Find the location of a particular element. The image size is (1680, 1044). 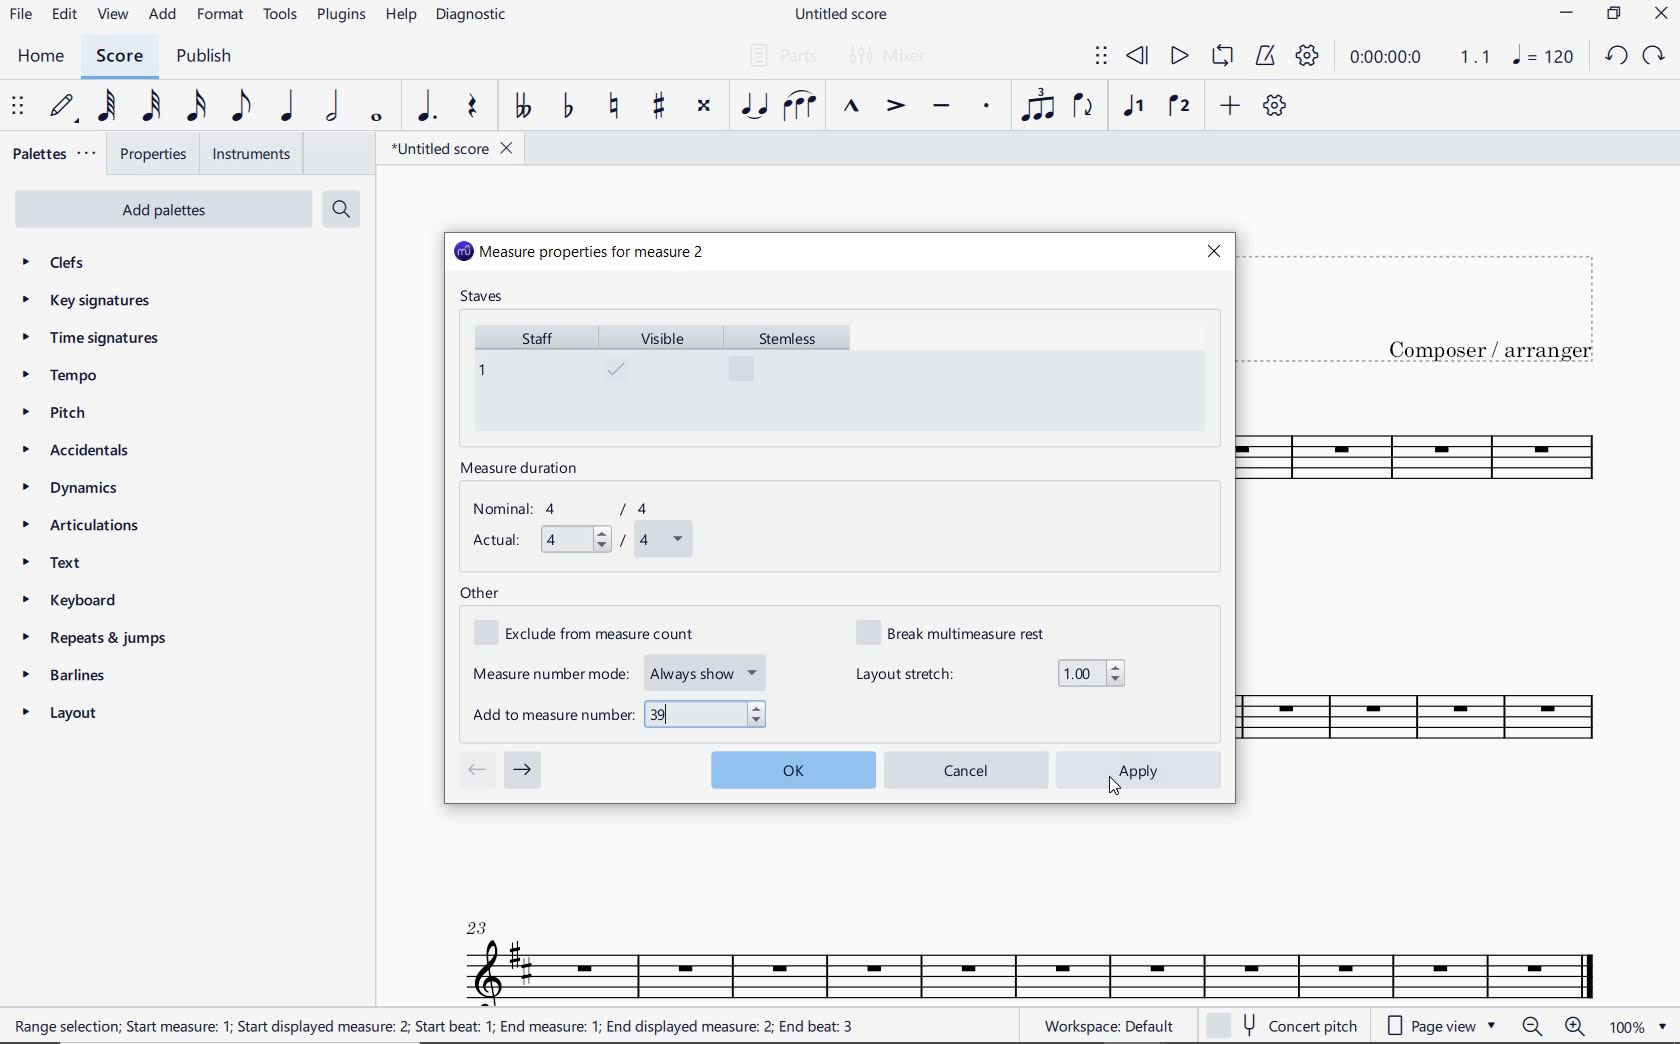

SEARCH PALETTES is located at coordinates (344, 210).